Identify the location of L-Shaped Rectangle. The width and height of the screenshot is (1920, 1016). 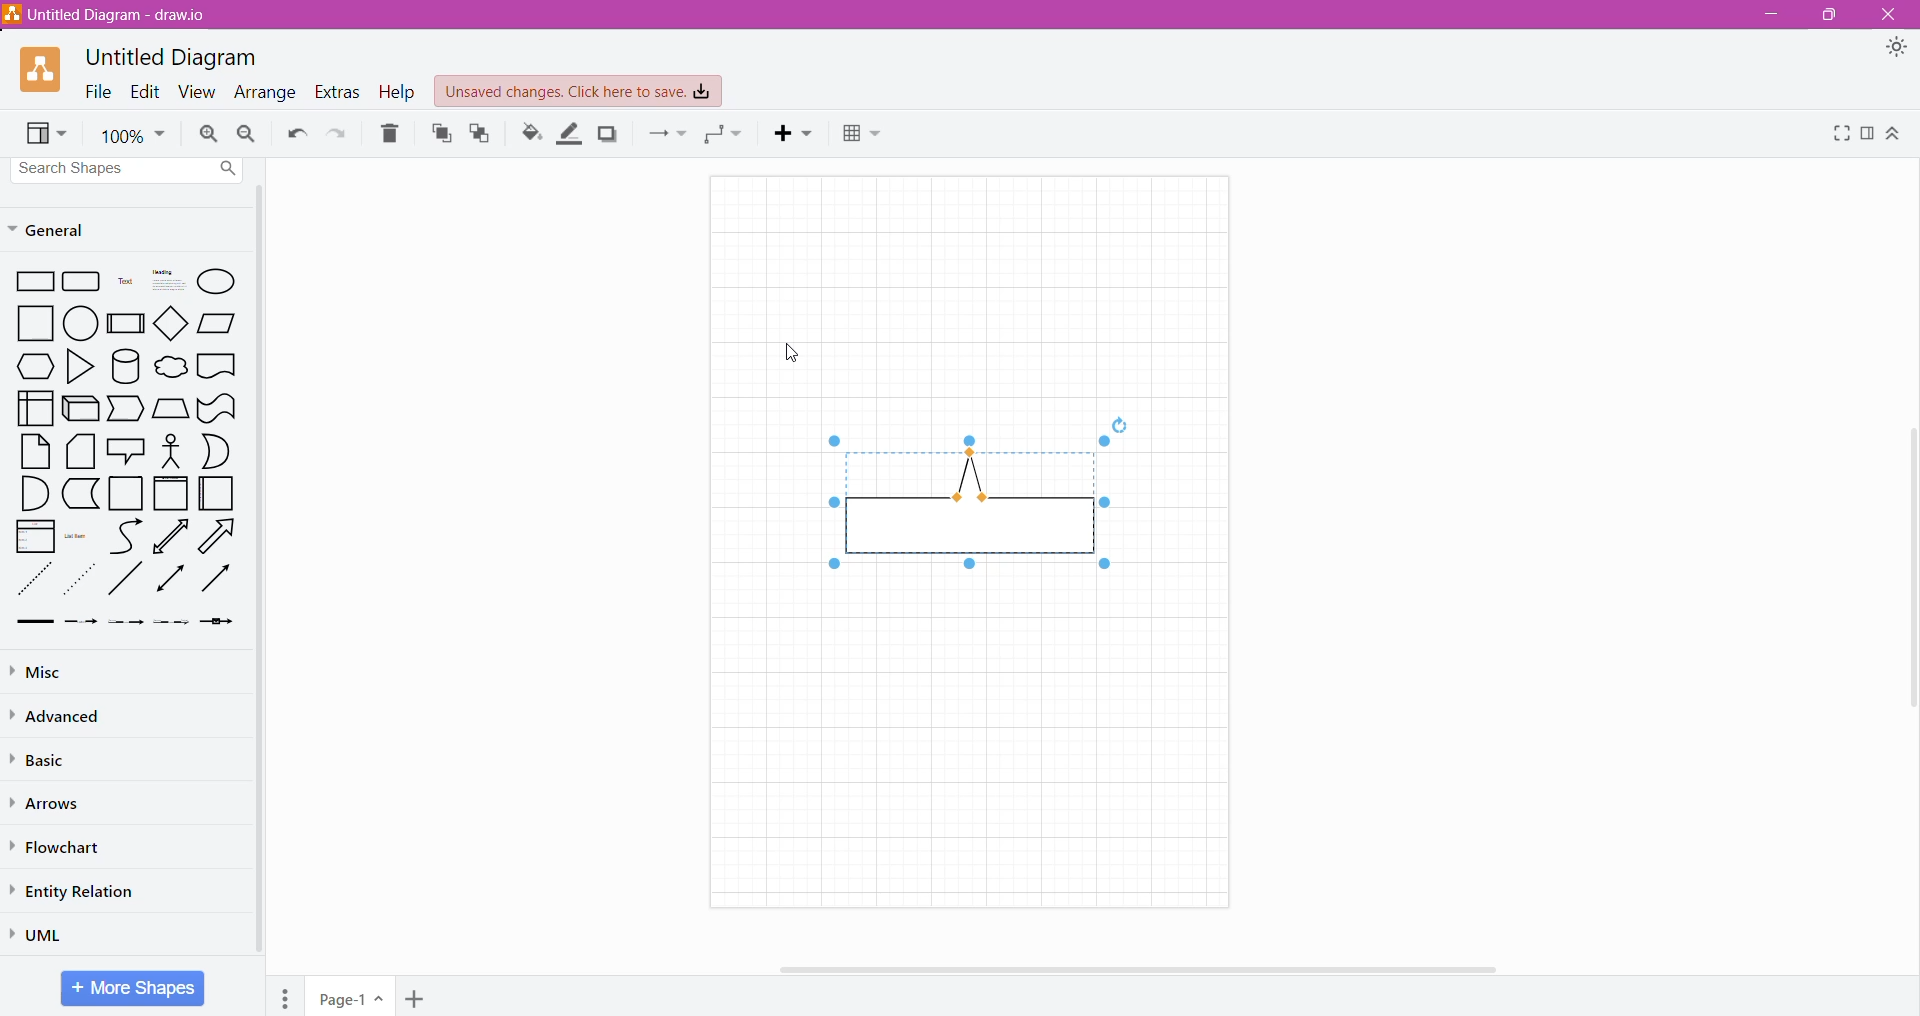
(79, 494).